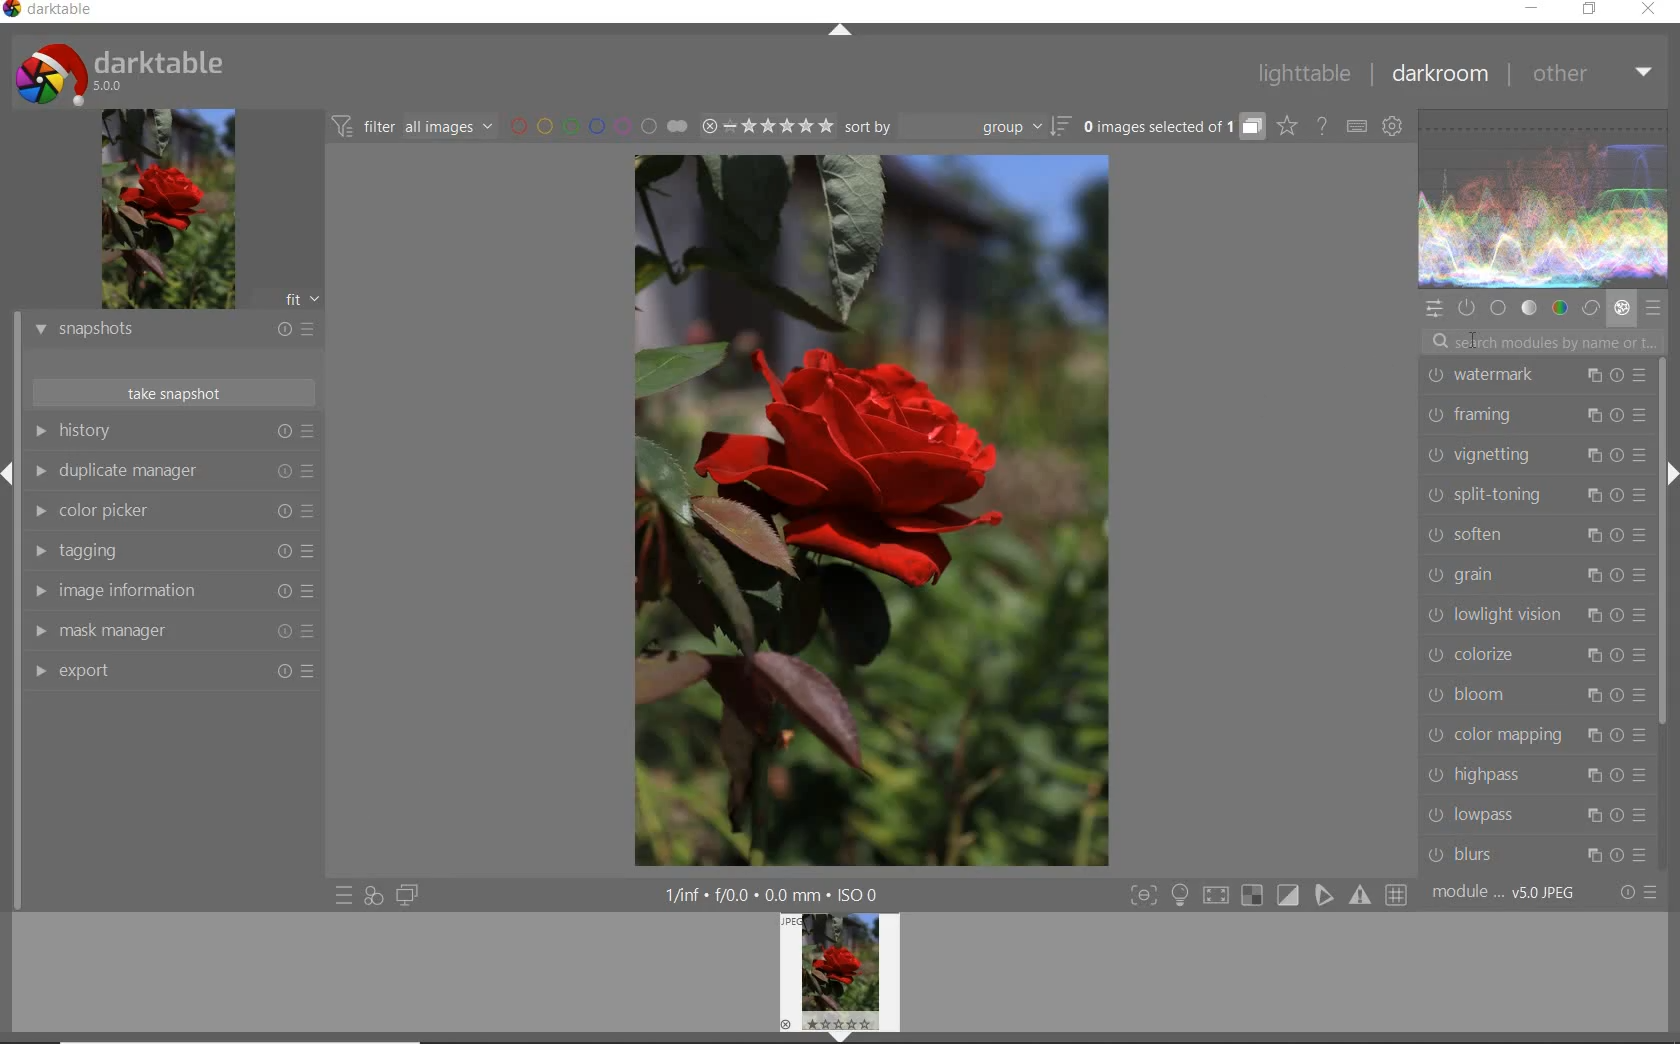  I want to click on reset or presets and preferences, so click(1639, 893).